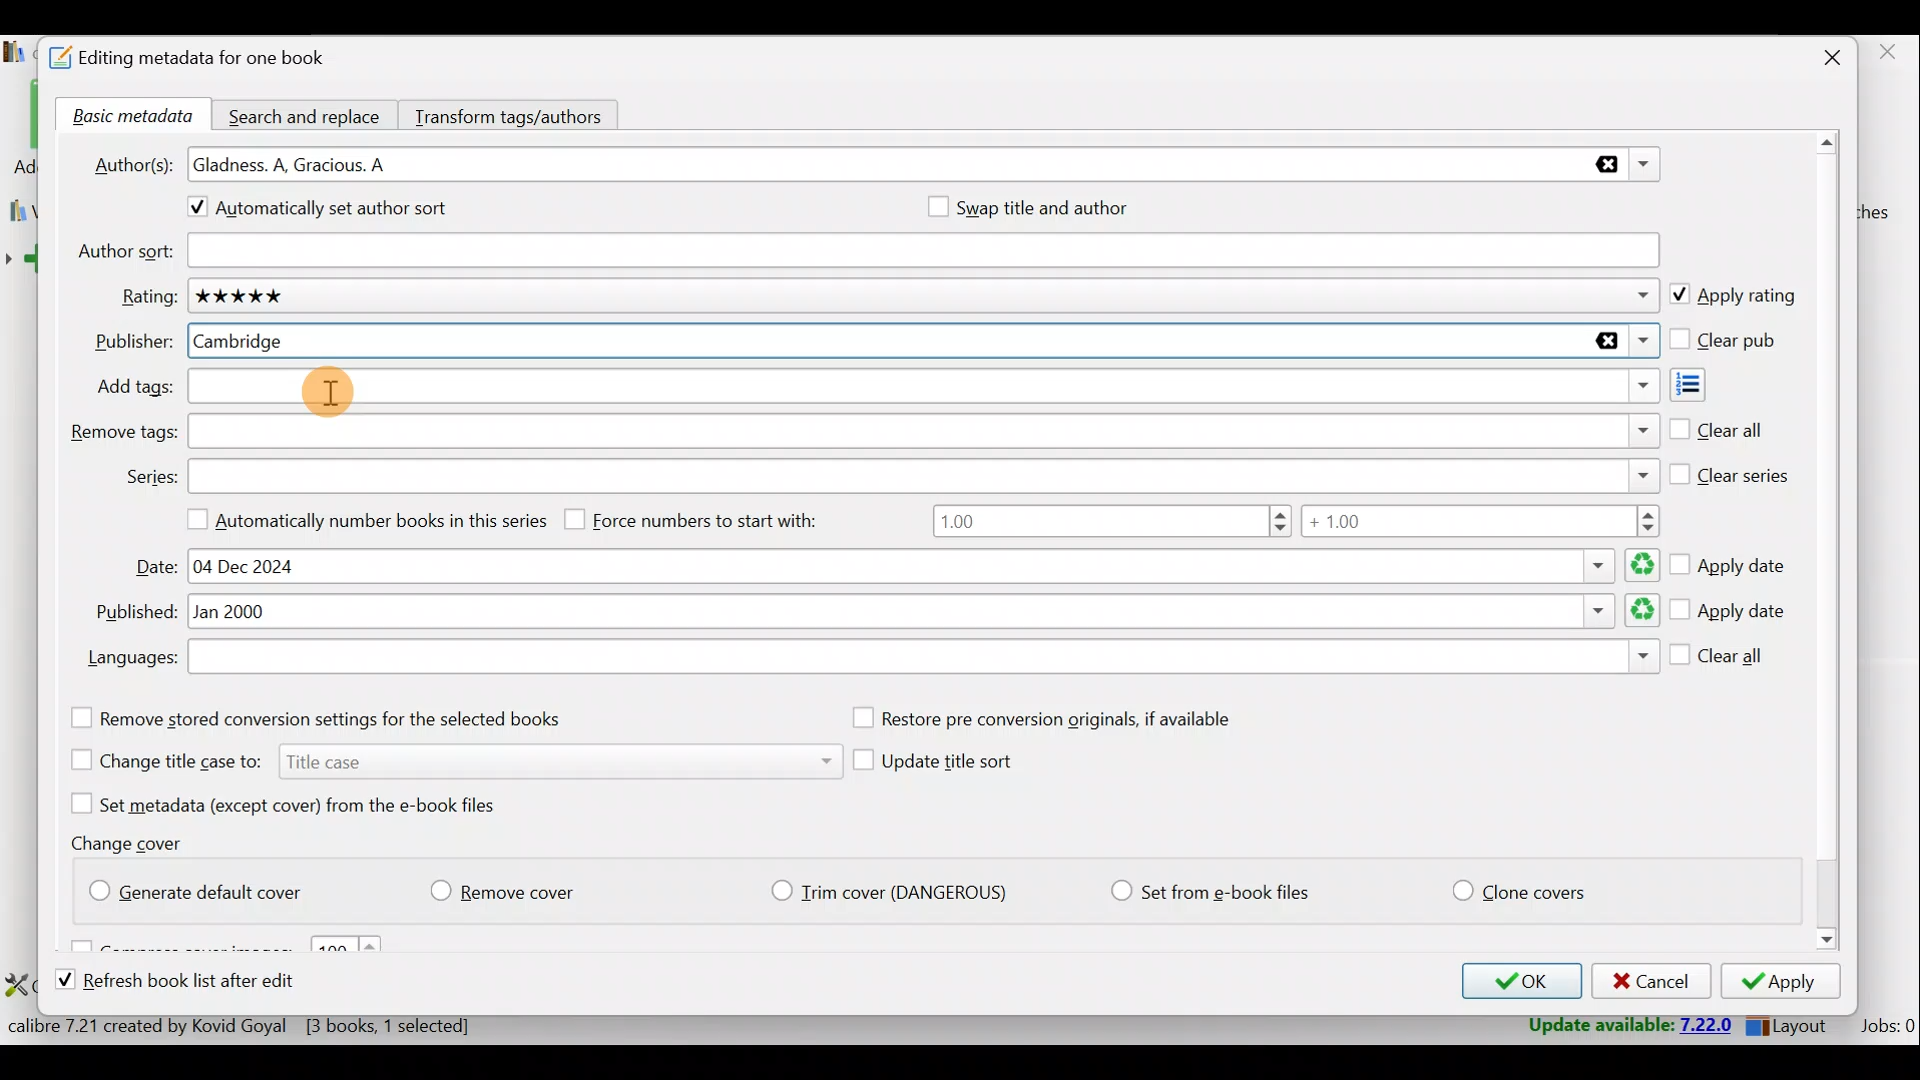 The image size is (1920, 1080). I want to click on Basic metadata, so click(127, 117).